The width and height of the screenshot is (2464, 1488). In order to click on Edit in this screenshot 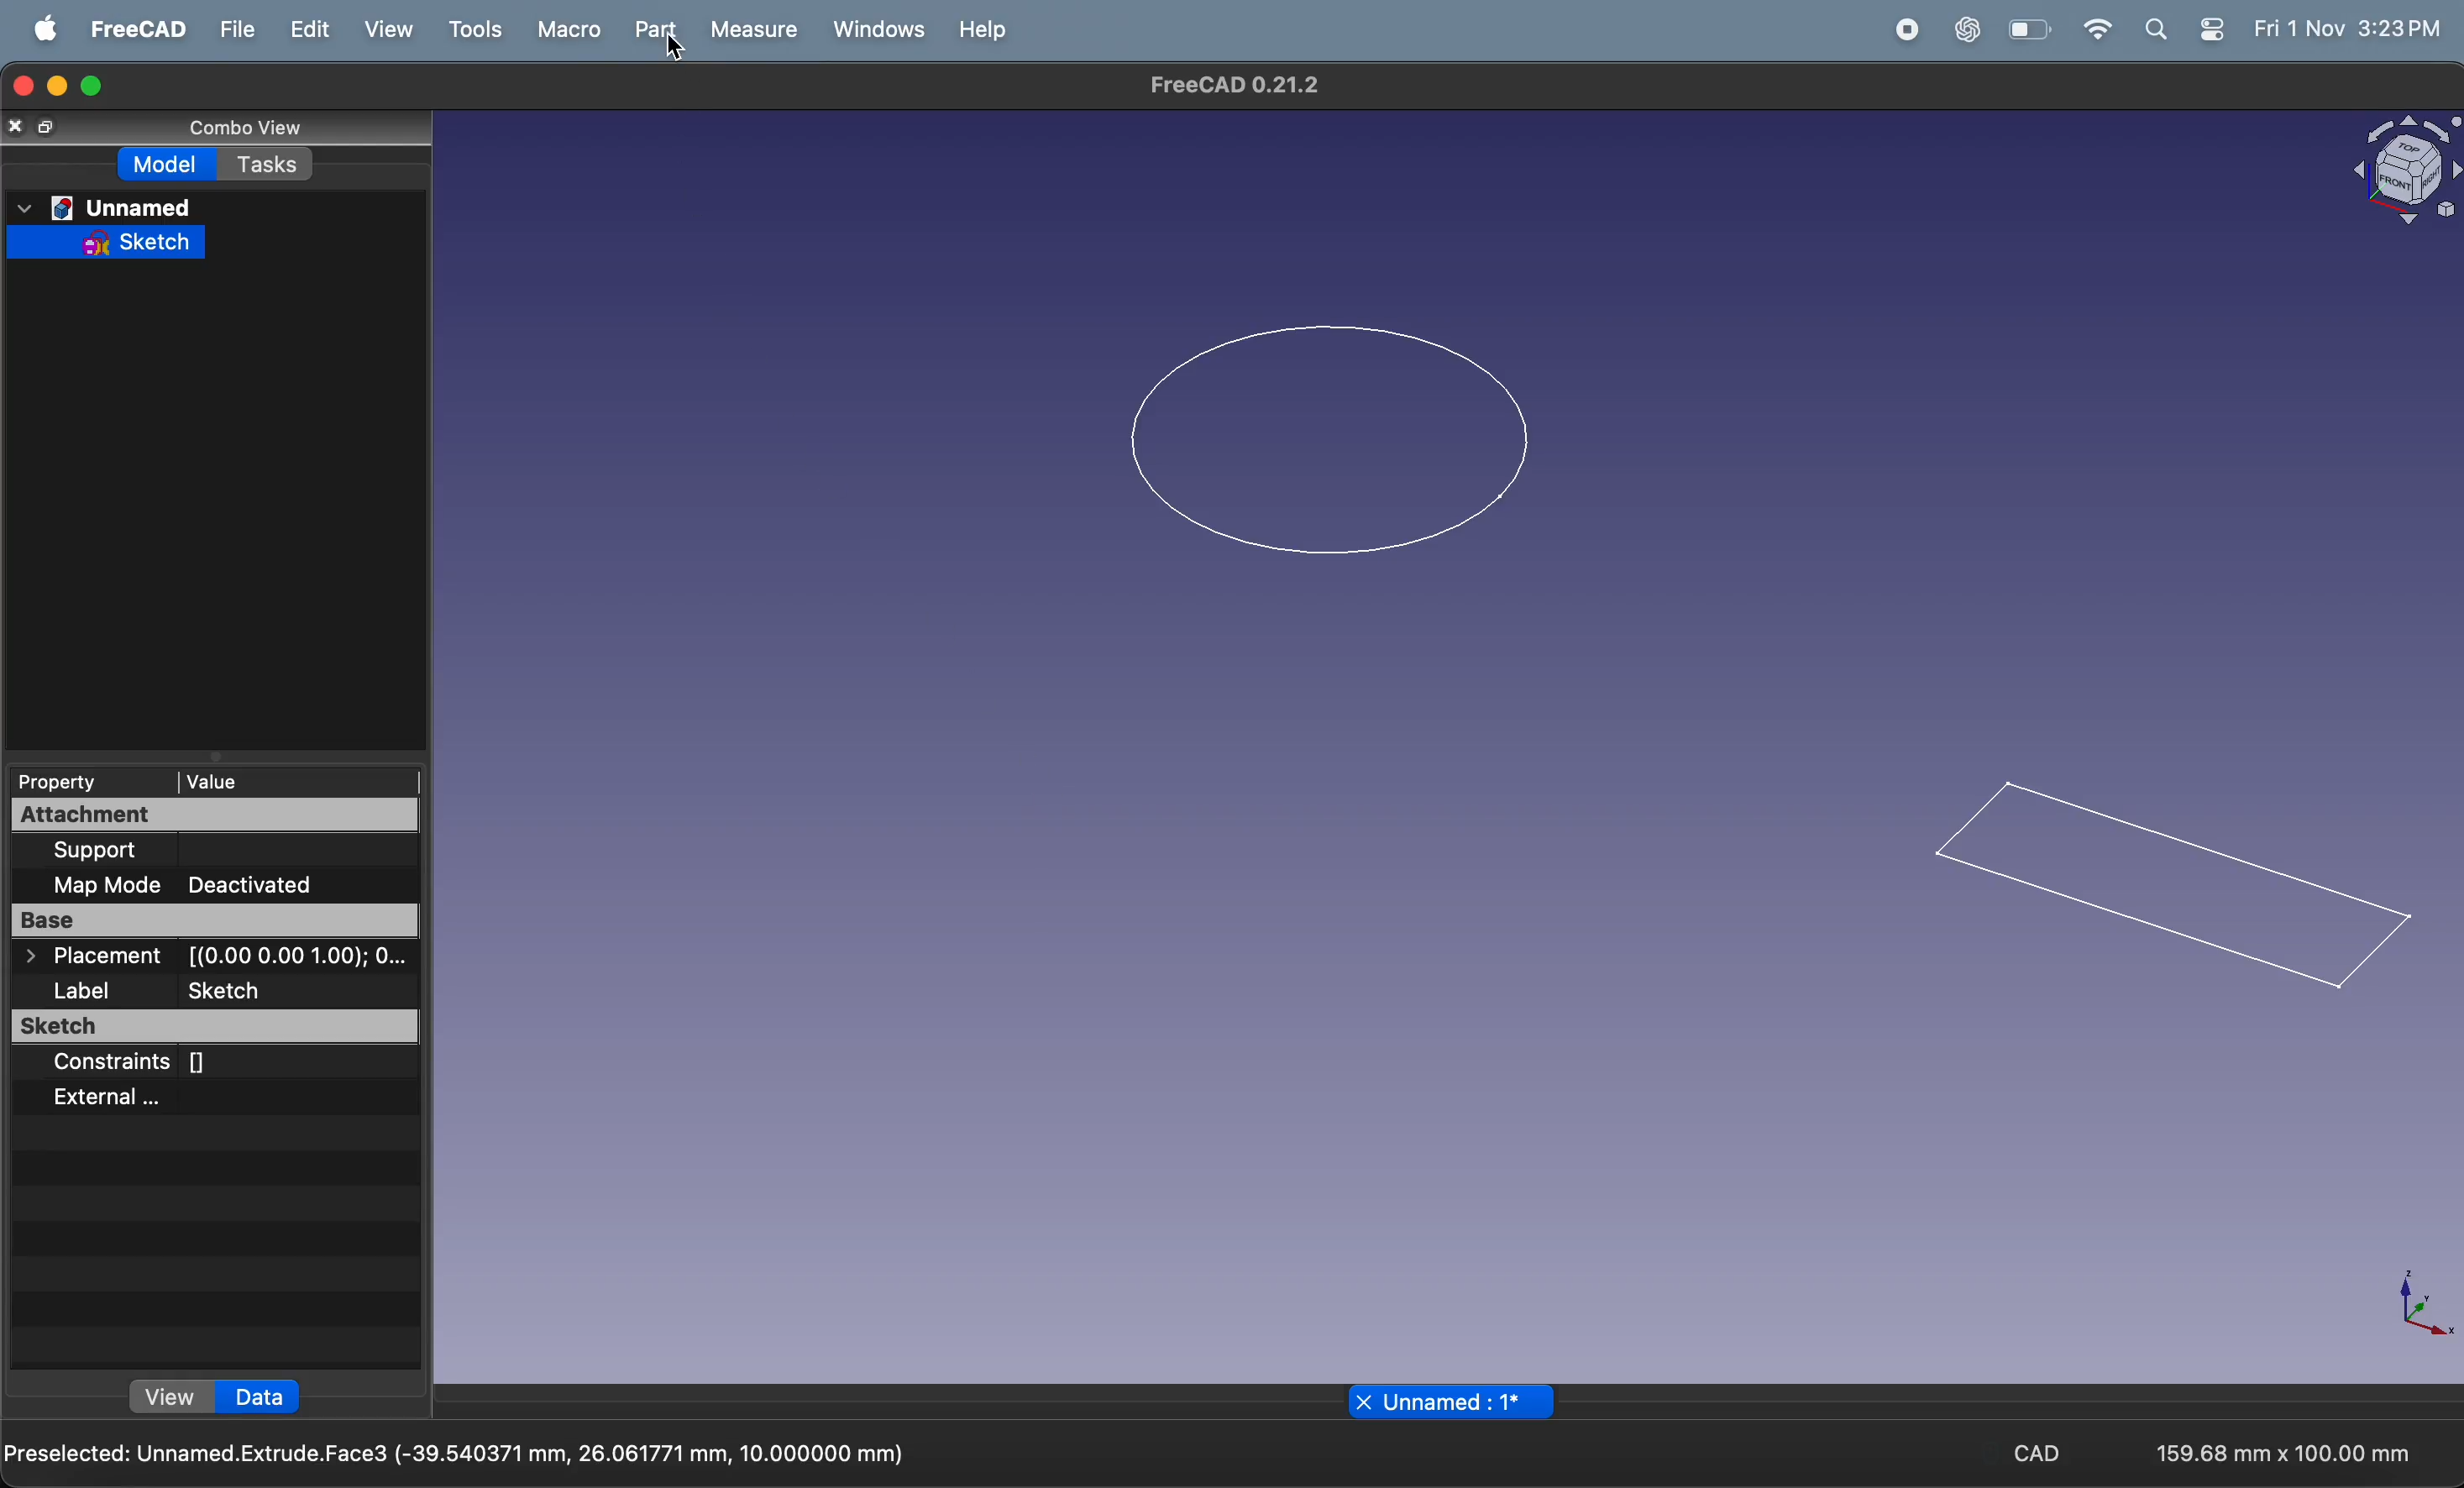, I will do `click(310, 29)`.